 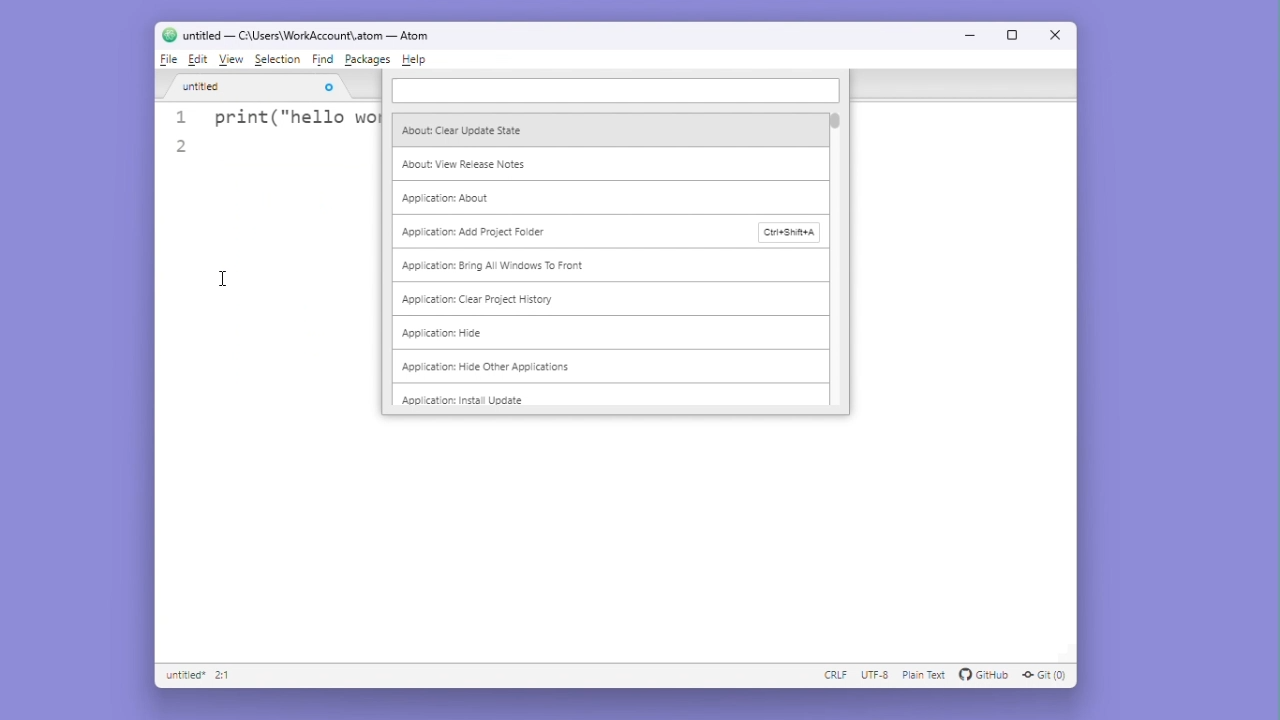 I want to click on Watch box, so click(x=616, y=92).